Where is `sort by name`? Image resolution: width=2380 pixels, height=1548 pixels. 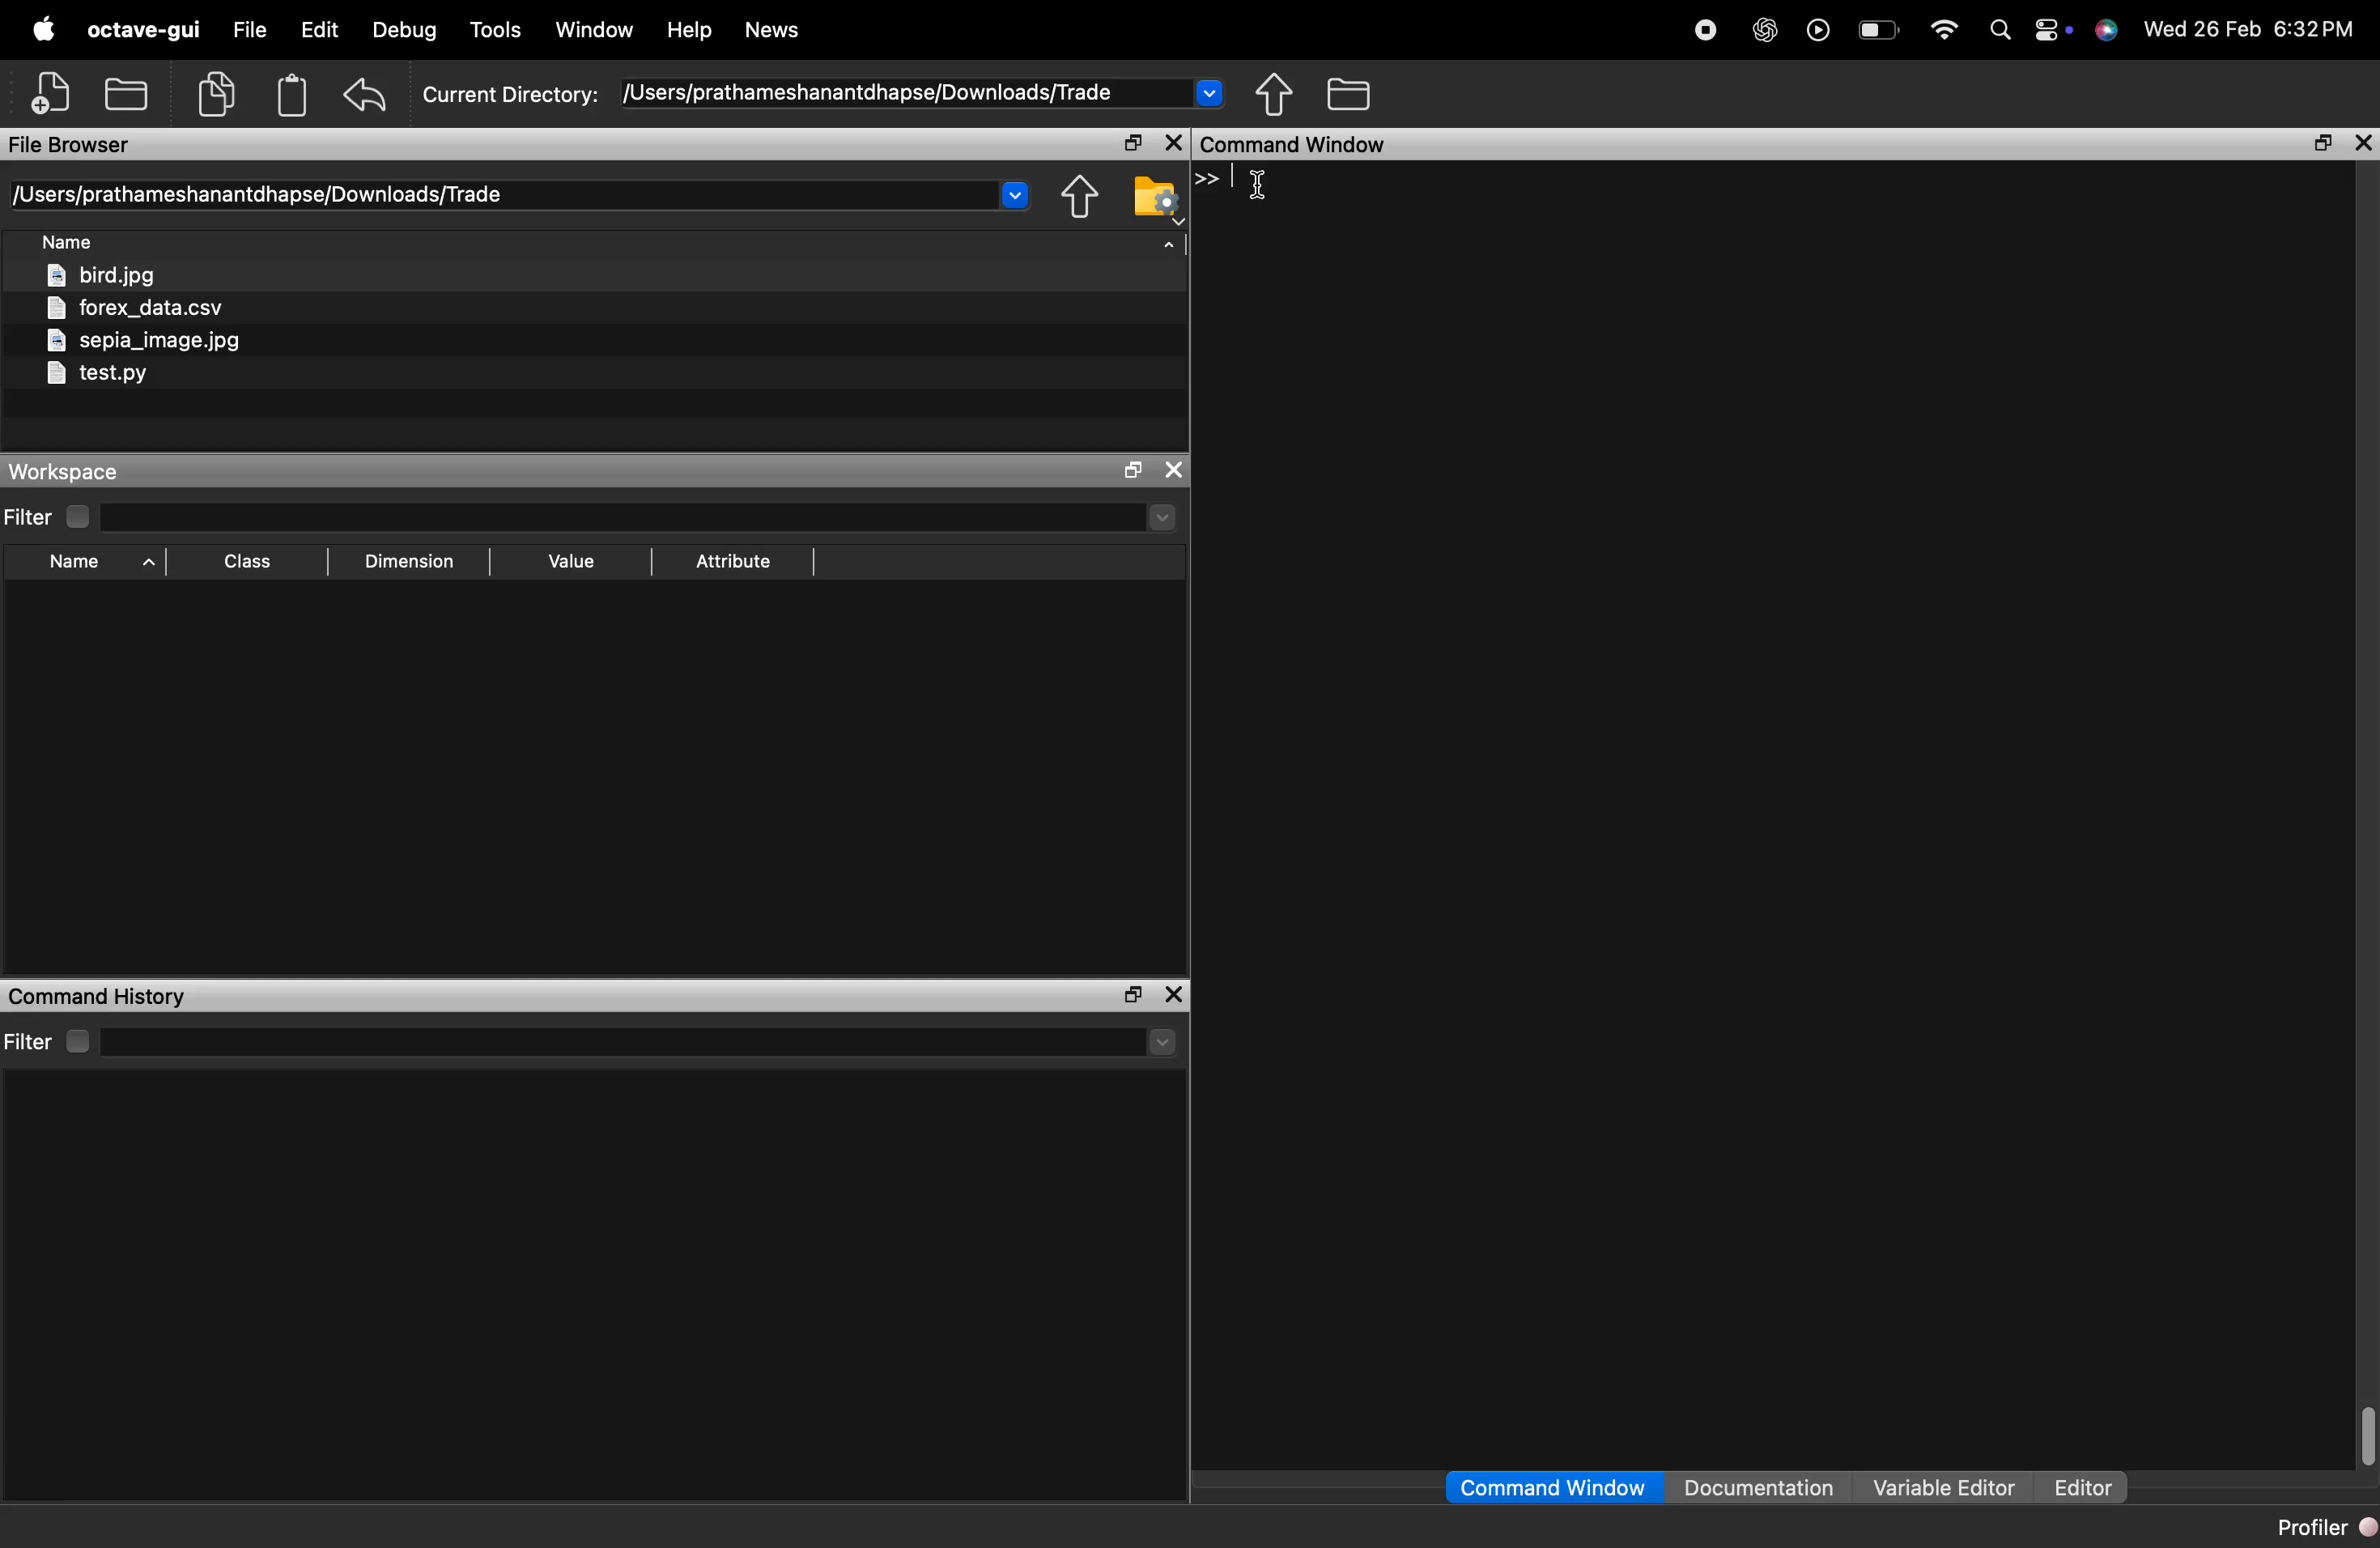 sort by name is located at coordinates (75, 245).